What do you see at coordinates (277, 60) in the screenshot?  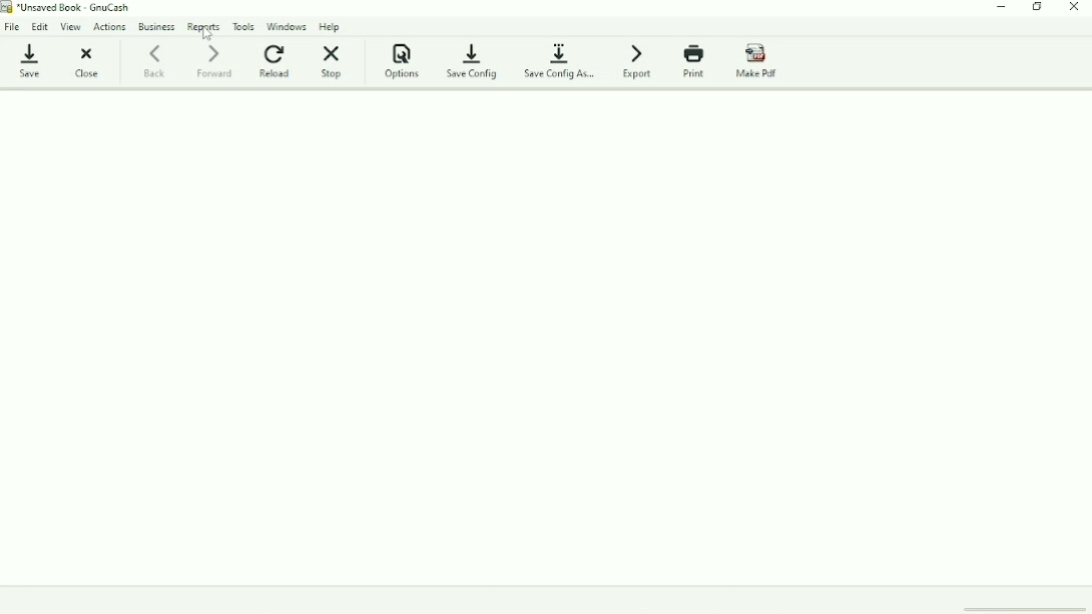 I see `Reload` at bounding box center [277, 60].